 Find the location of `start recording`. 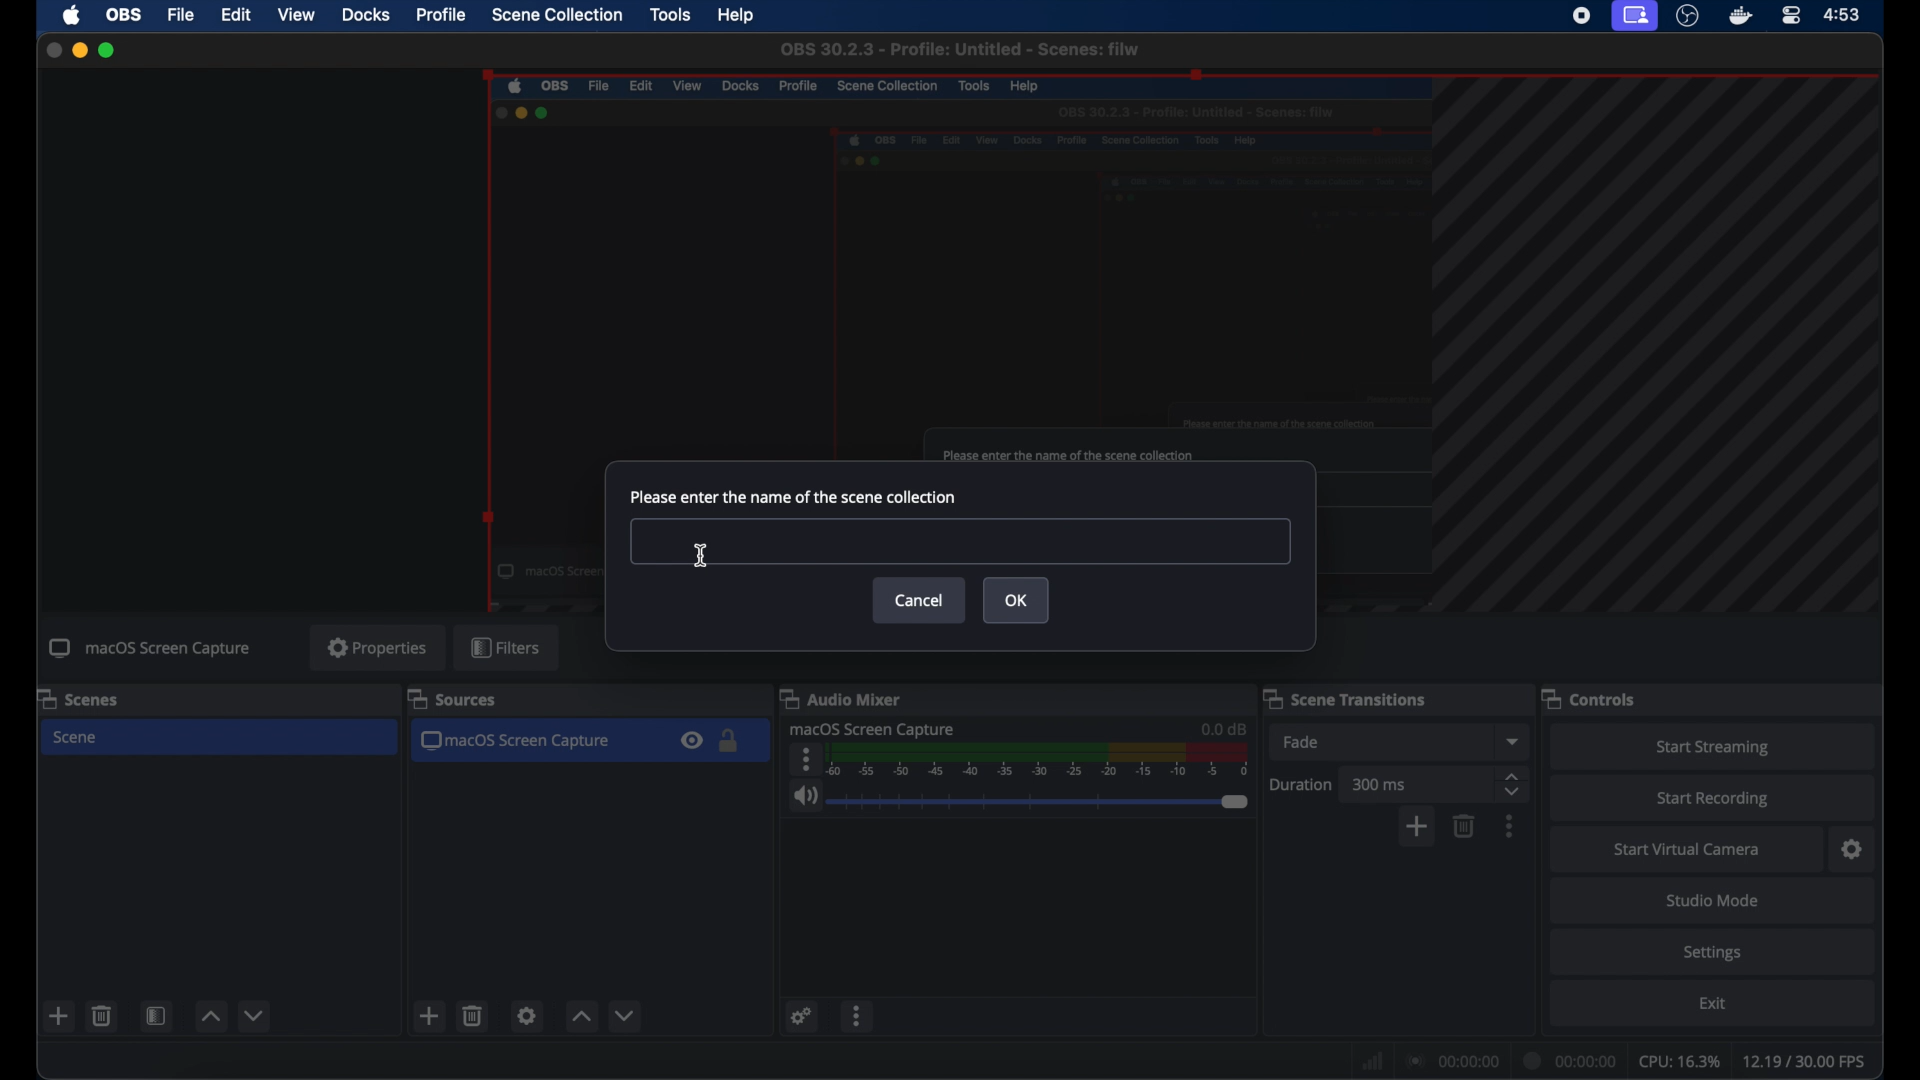

start recording is located at coordinates (1718, 796).